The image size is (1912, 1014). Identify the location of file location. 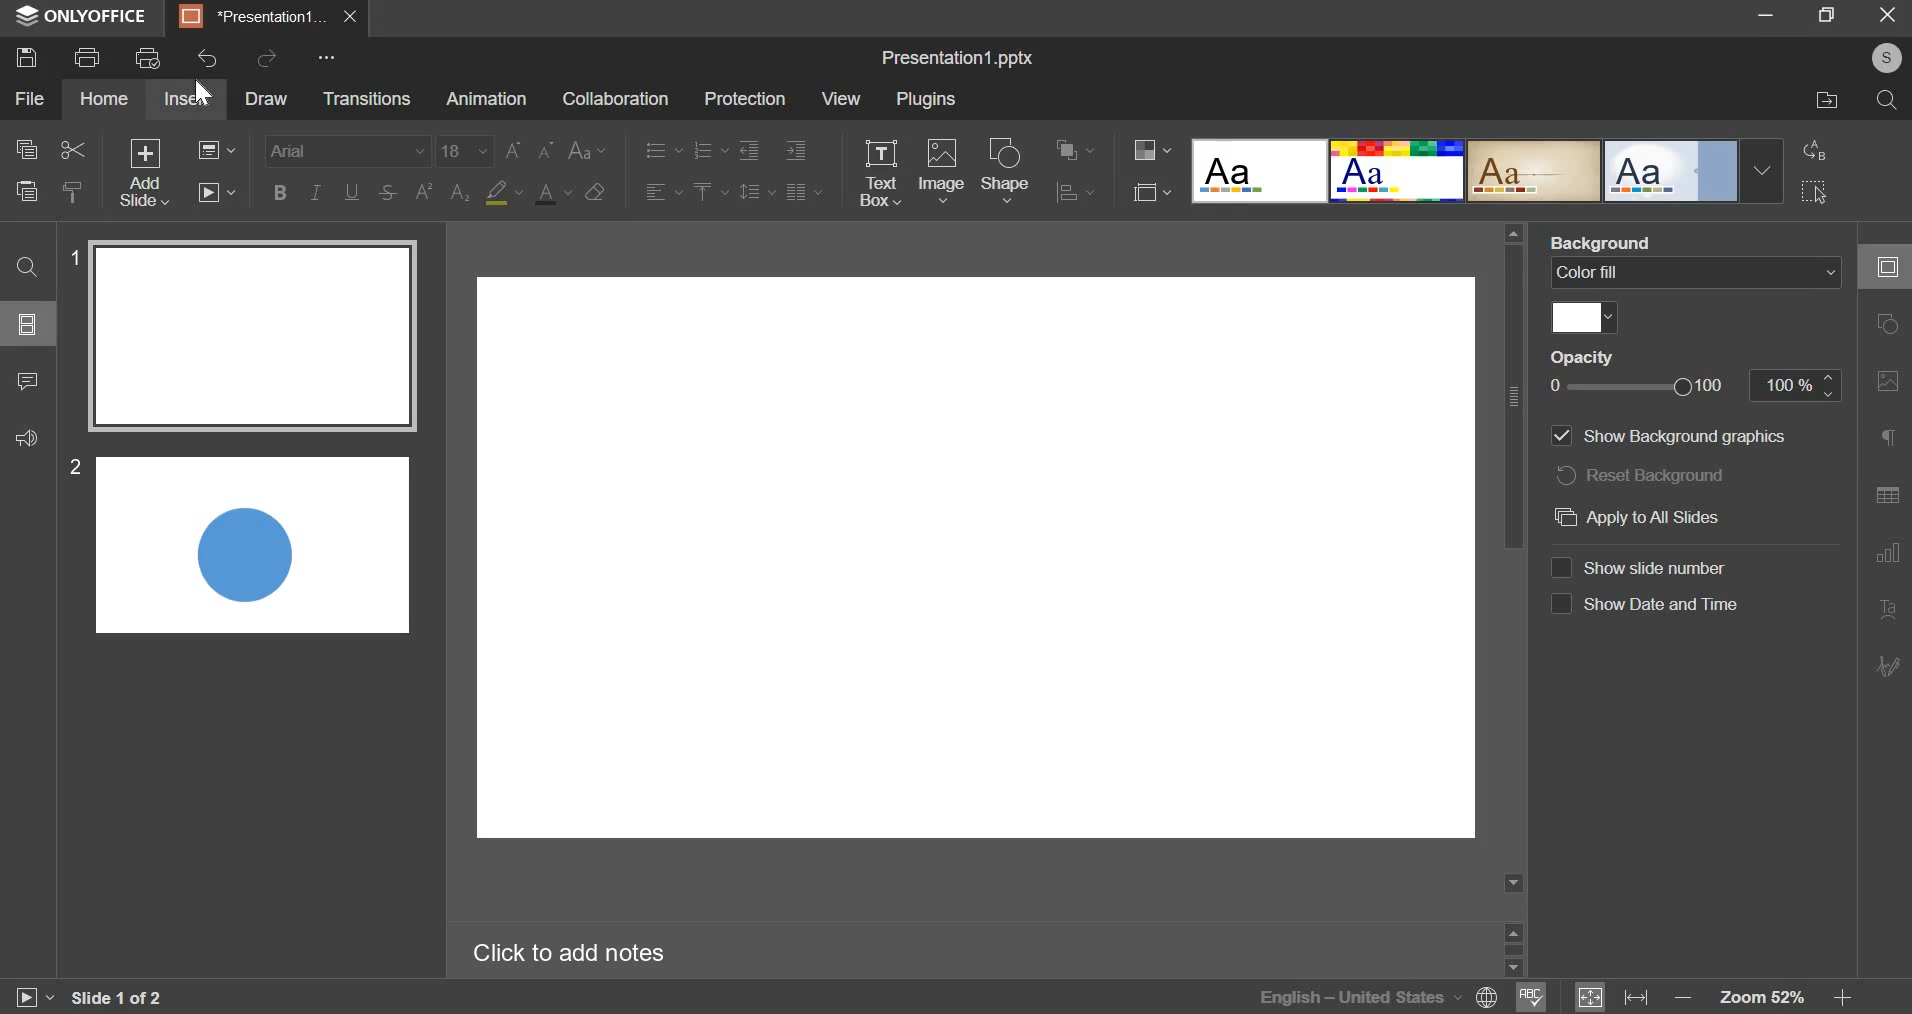
(1828, 102).